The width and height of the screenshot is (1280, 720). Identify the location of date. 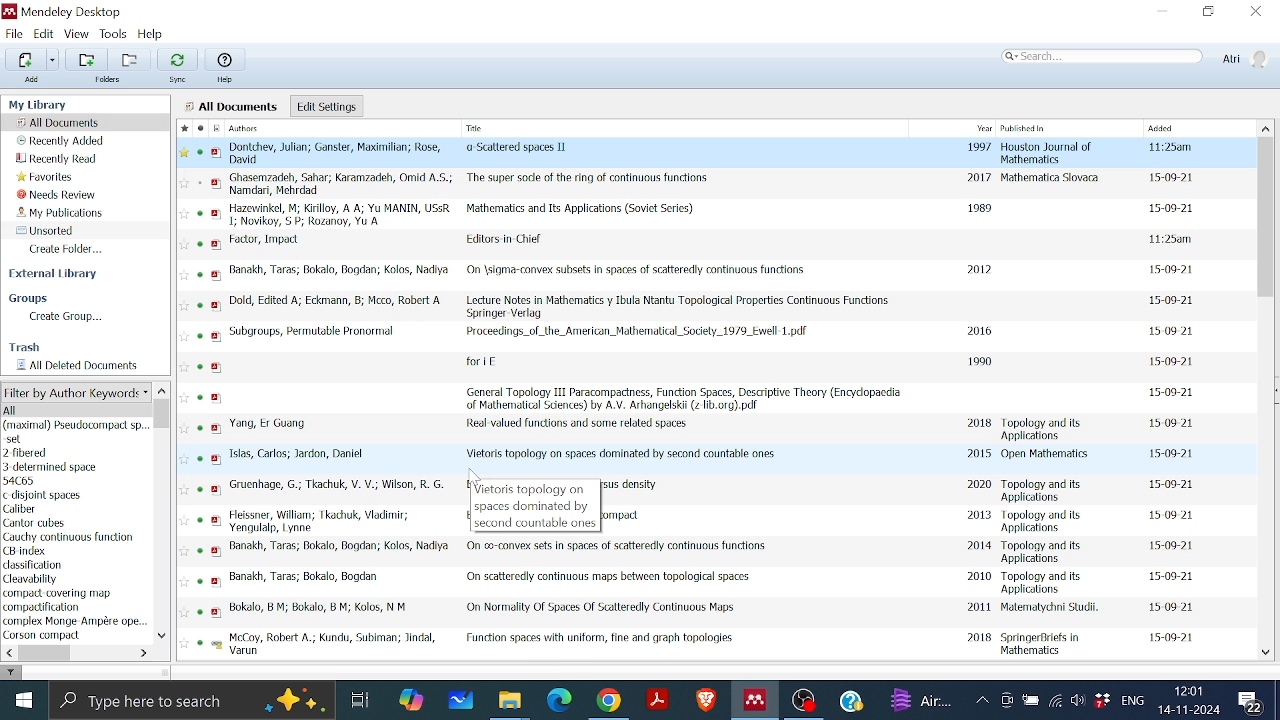
(1168, 209).